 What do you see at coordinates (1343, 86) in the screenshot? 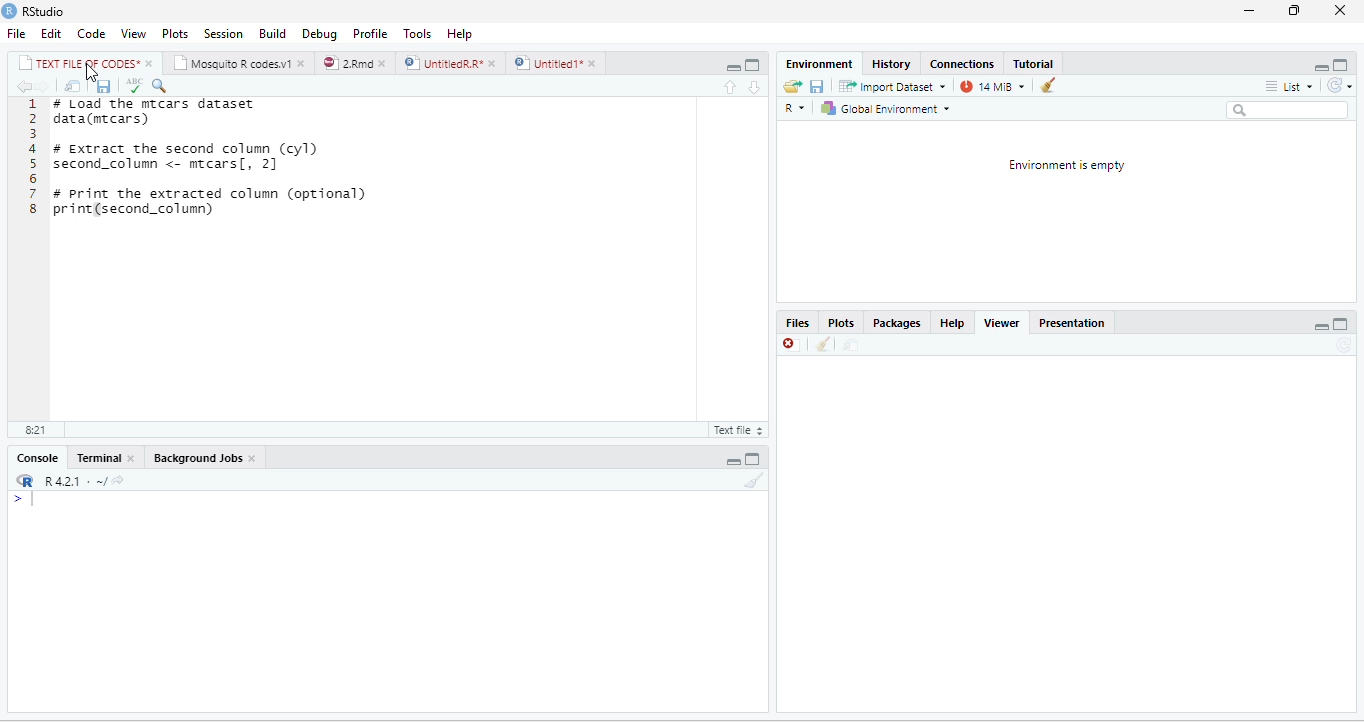
I see `refresh` at bounding box center [1343, 86].